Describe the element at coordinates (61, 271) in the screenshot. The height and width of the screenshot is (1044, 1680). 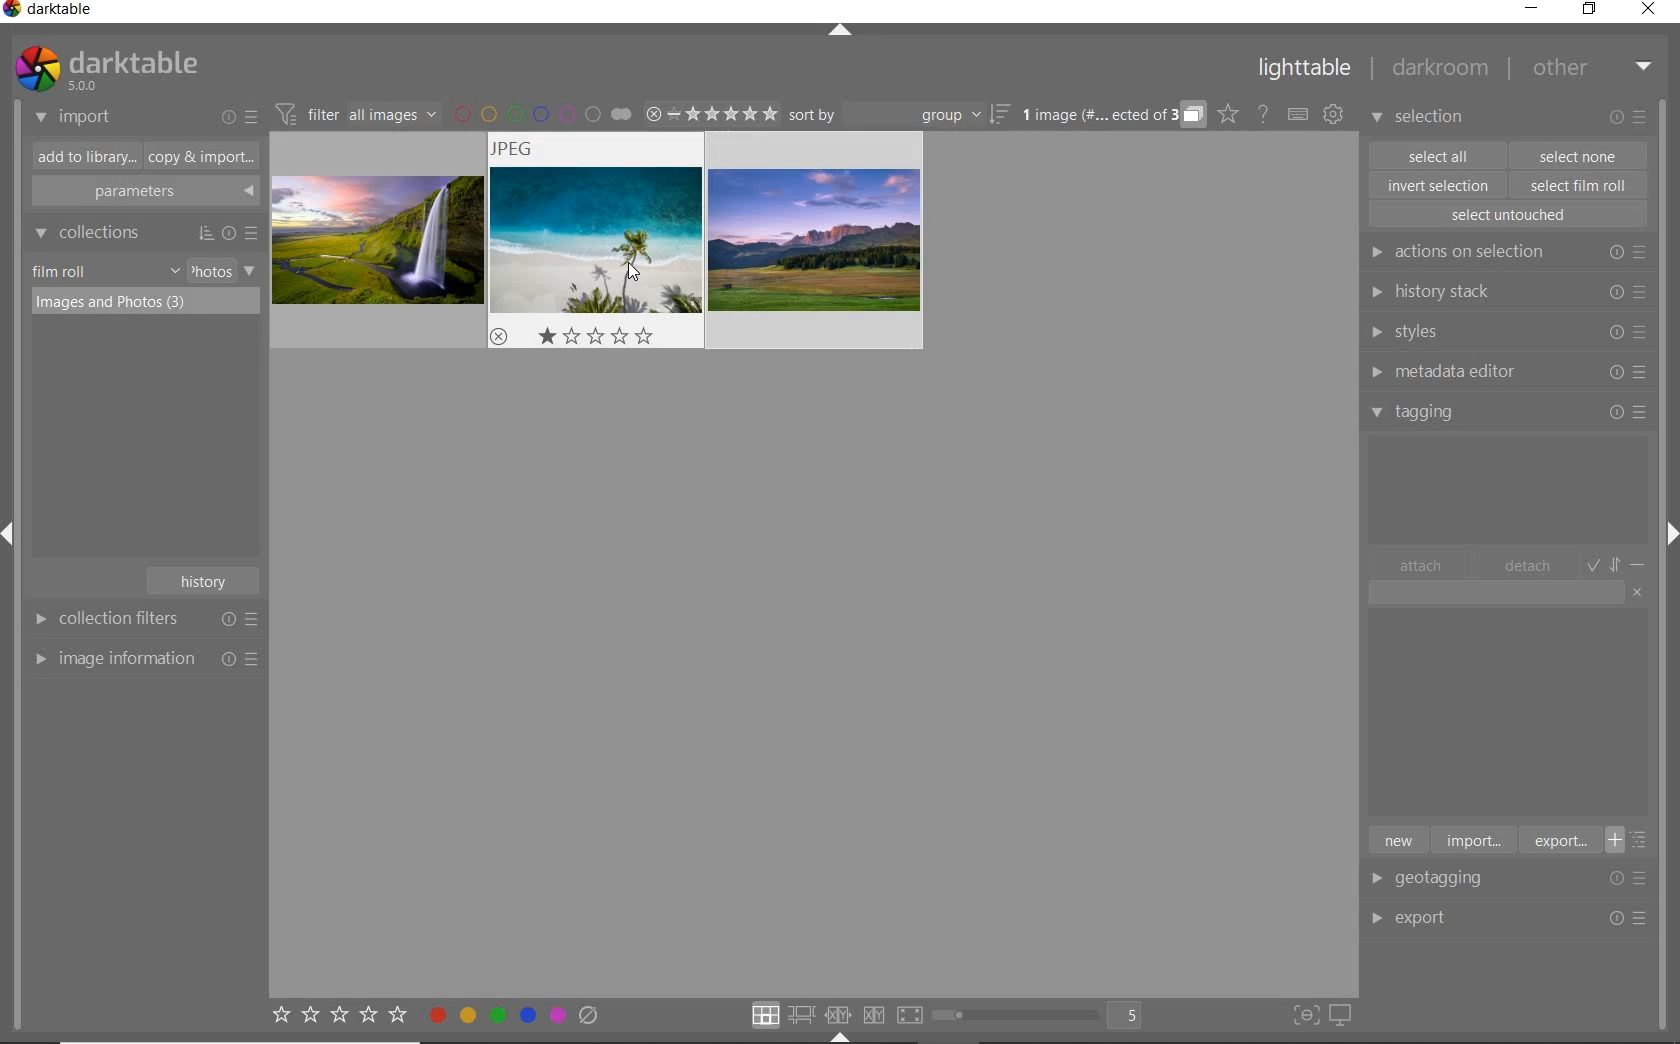
I see `film roll` at that location.